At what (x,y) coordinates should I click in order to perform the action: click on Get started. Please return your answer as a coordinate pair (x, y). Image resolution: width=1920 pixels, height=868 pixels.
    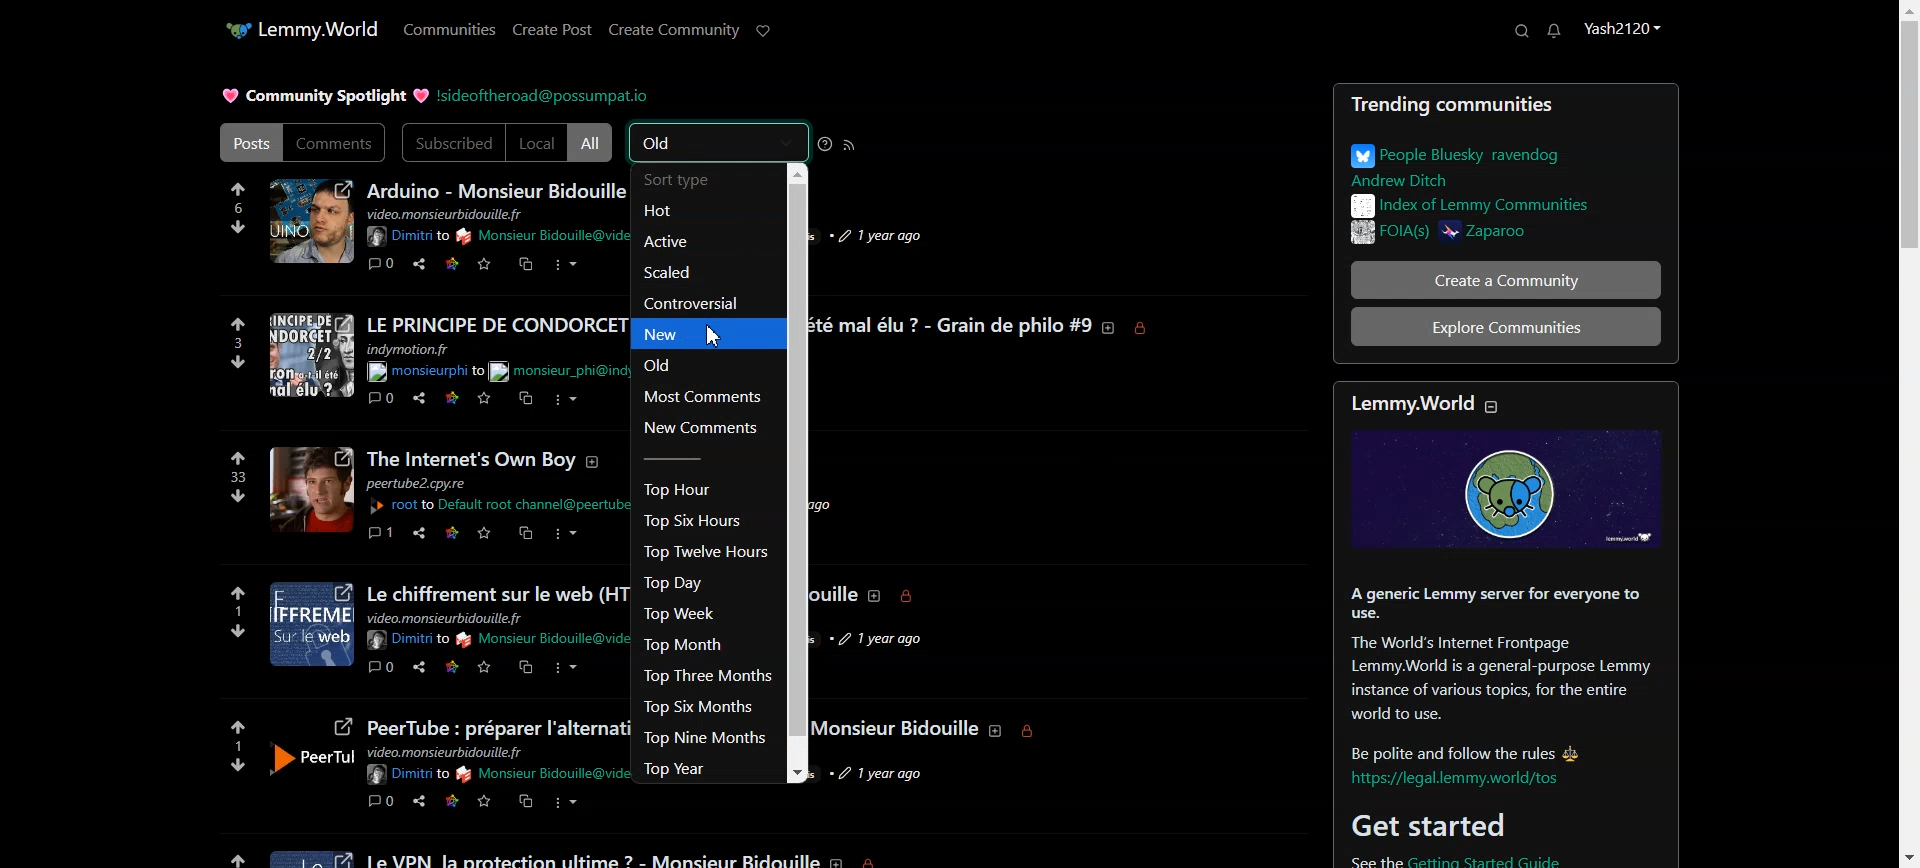
    Looking at the image, I should click on (1427, 825).